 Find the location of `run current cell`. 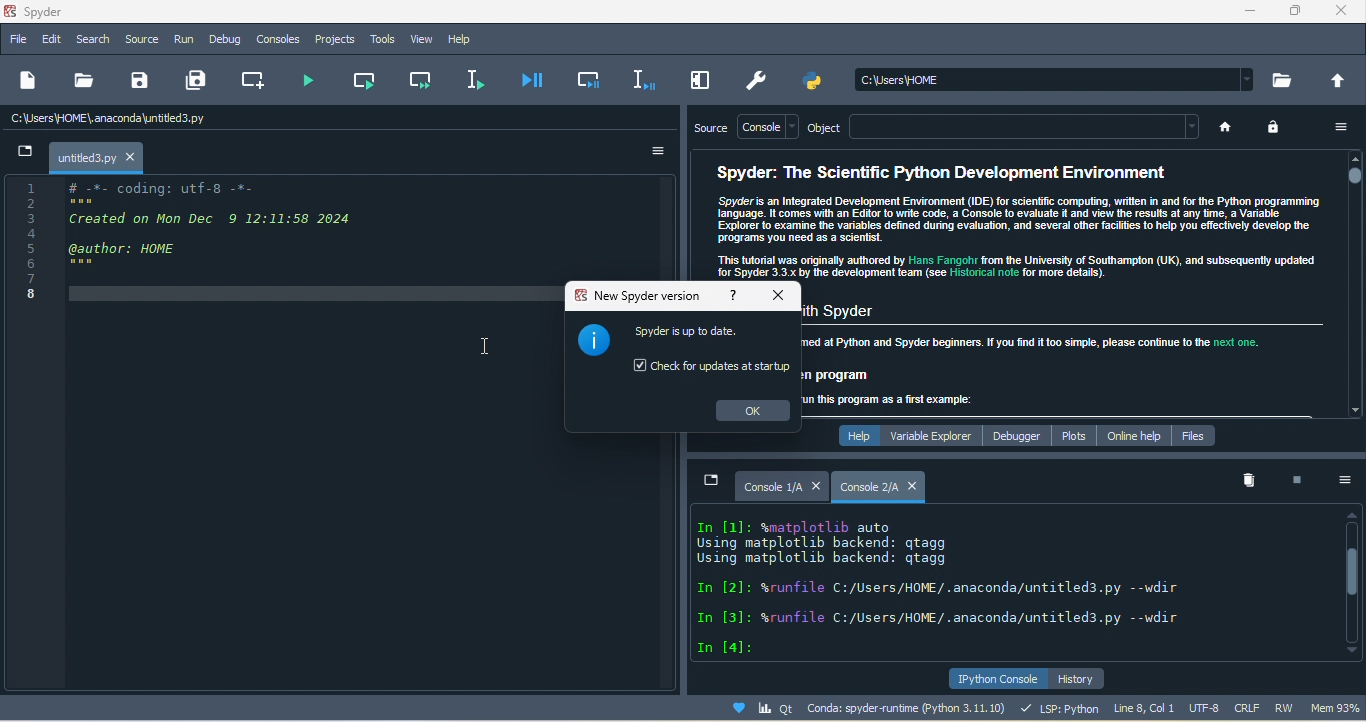

run current cell is located at coordinates (366, 81).